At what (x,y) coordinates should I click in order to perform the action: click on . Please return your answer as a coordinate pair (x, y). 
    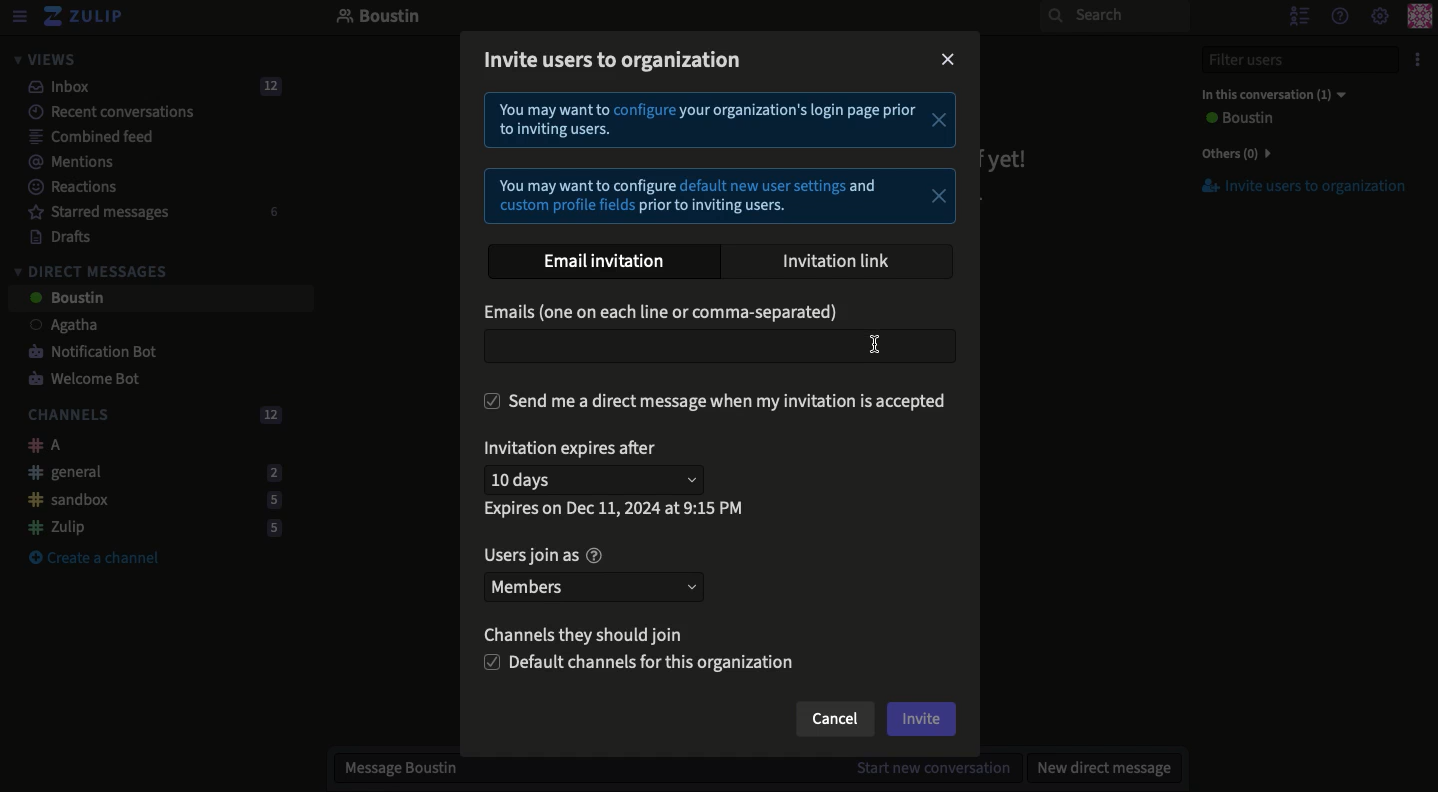
    Looking at the image, I should click on (946, 60).